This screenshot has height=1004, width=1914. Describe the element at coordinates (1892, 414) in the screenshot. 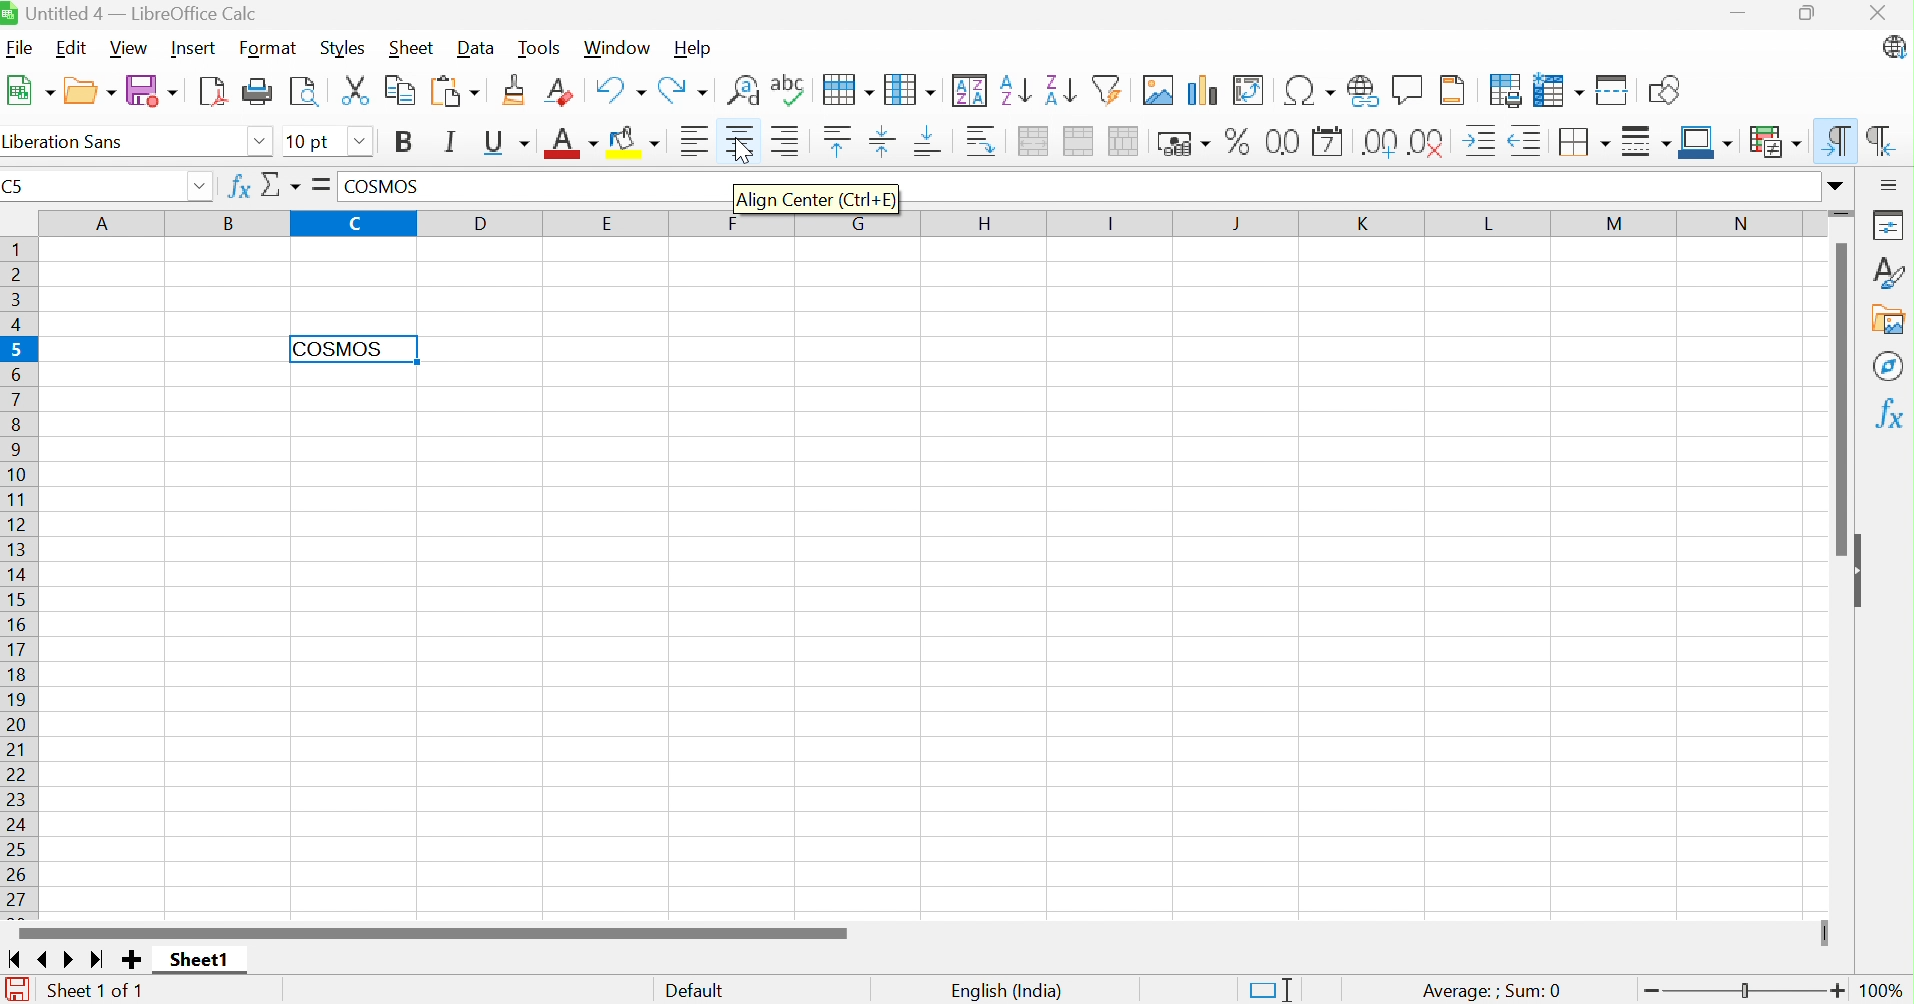

I see `Functions` at that location.